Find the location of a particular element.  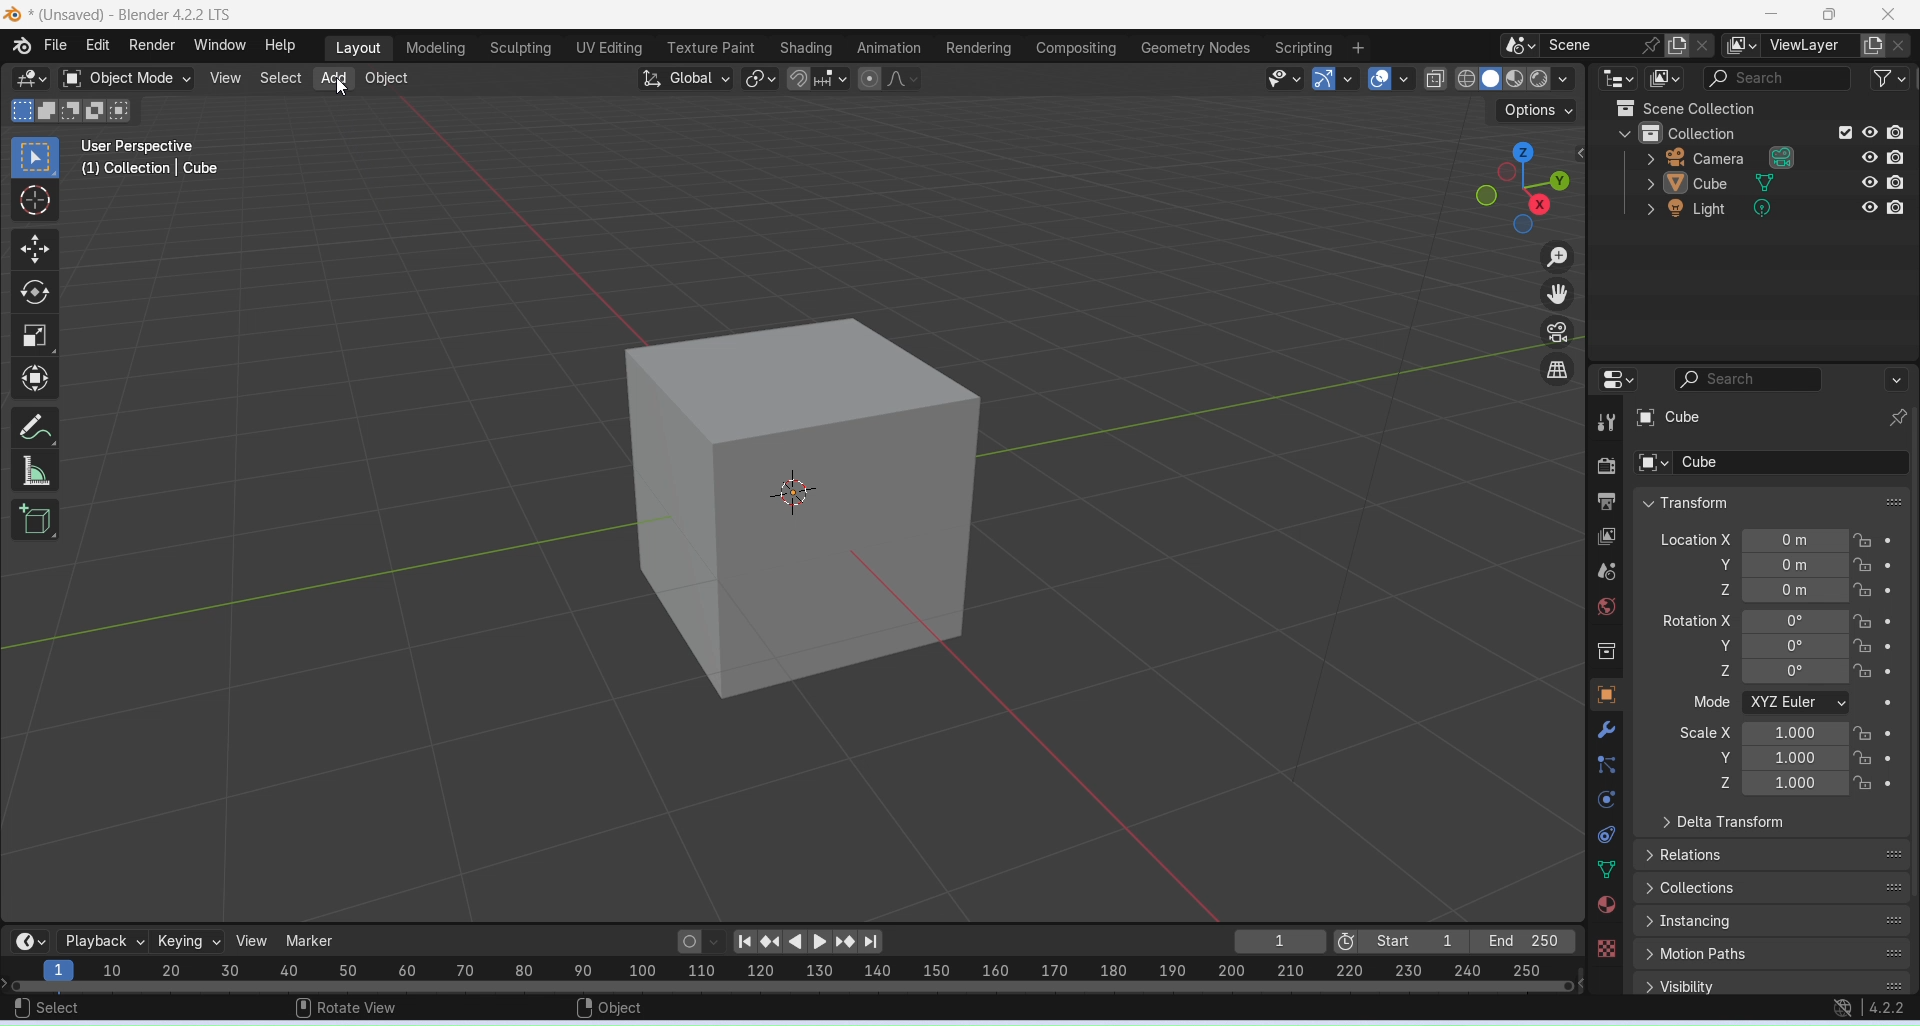

Search is located at coordinates (1772, 78).